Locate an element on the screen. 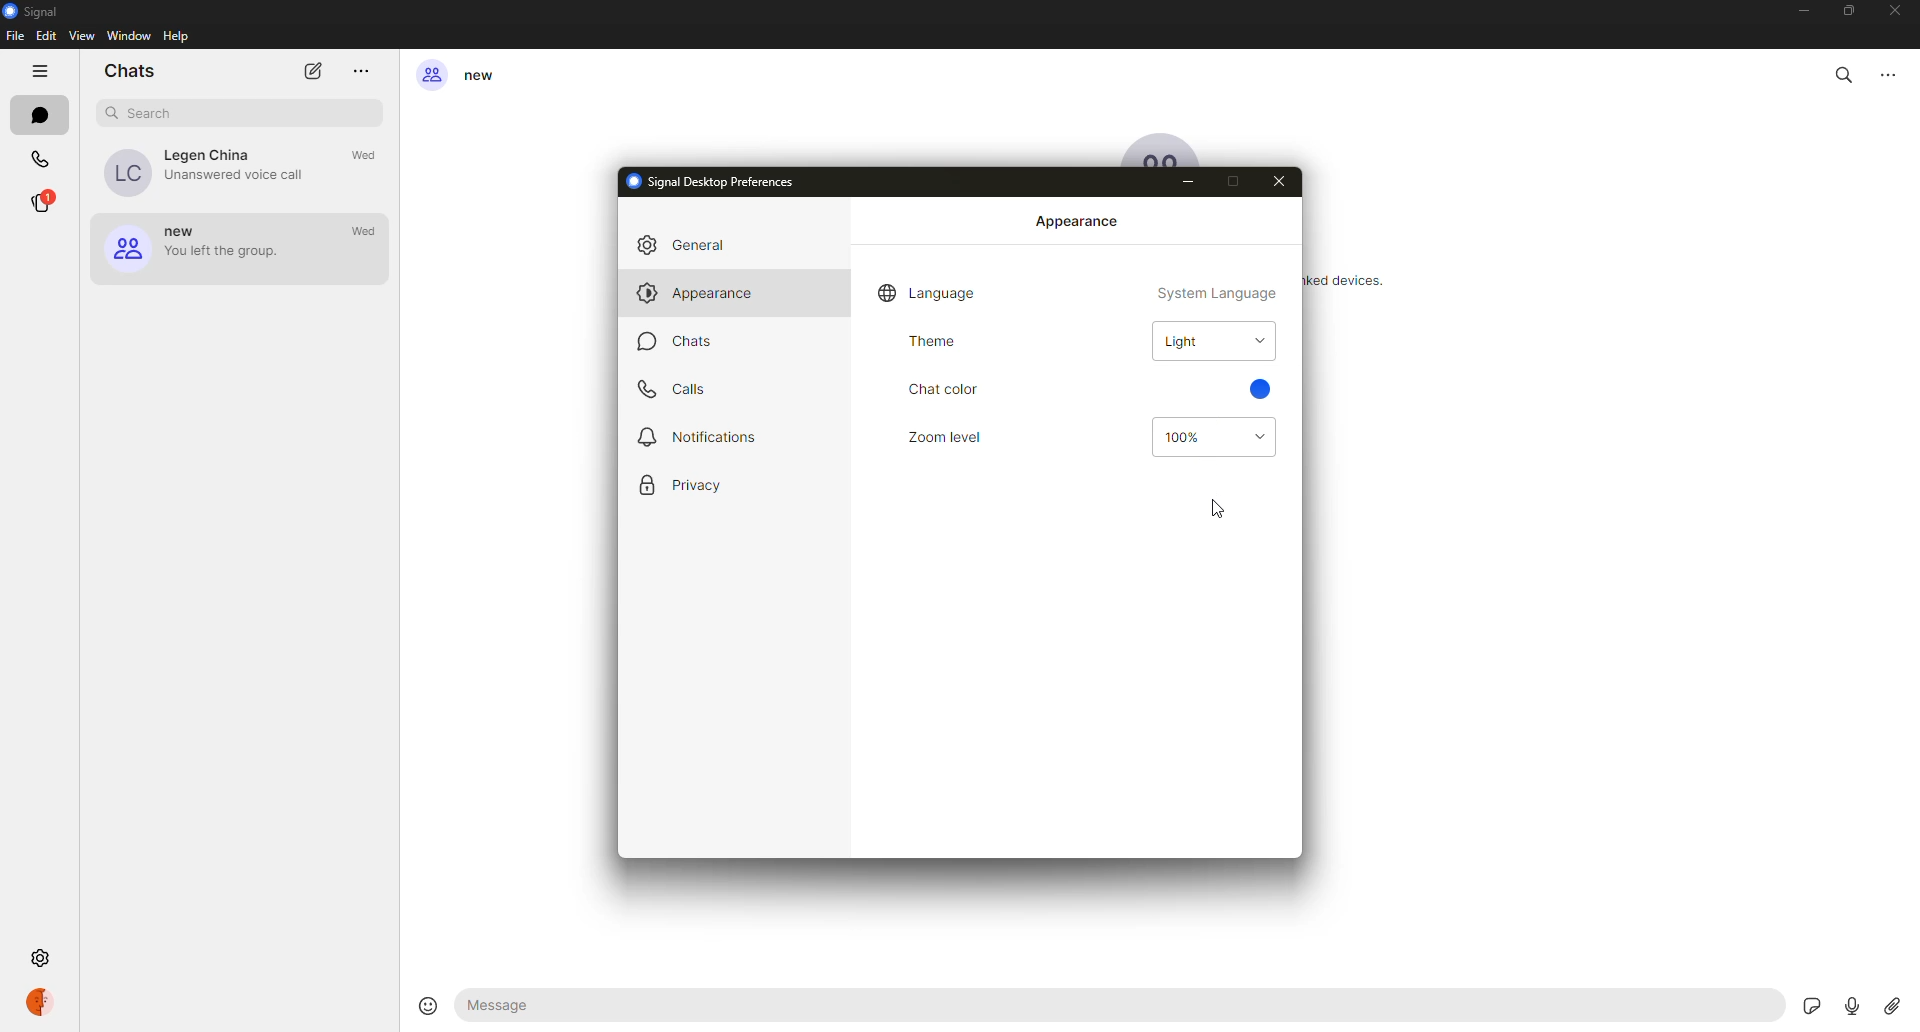  chats is located at coordinates (679, 344).